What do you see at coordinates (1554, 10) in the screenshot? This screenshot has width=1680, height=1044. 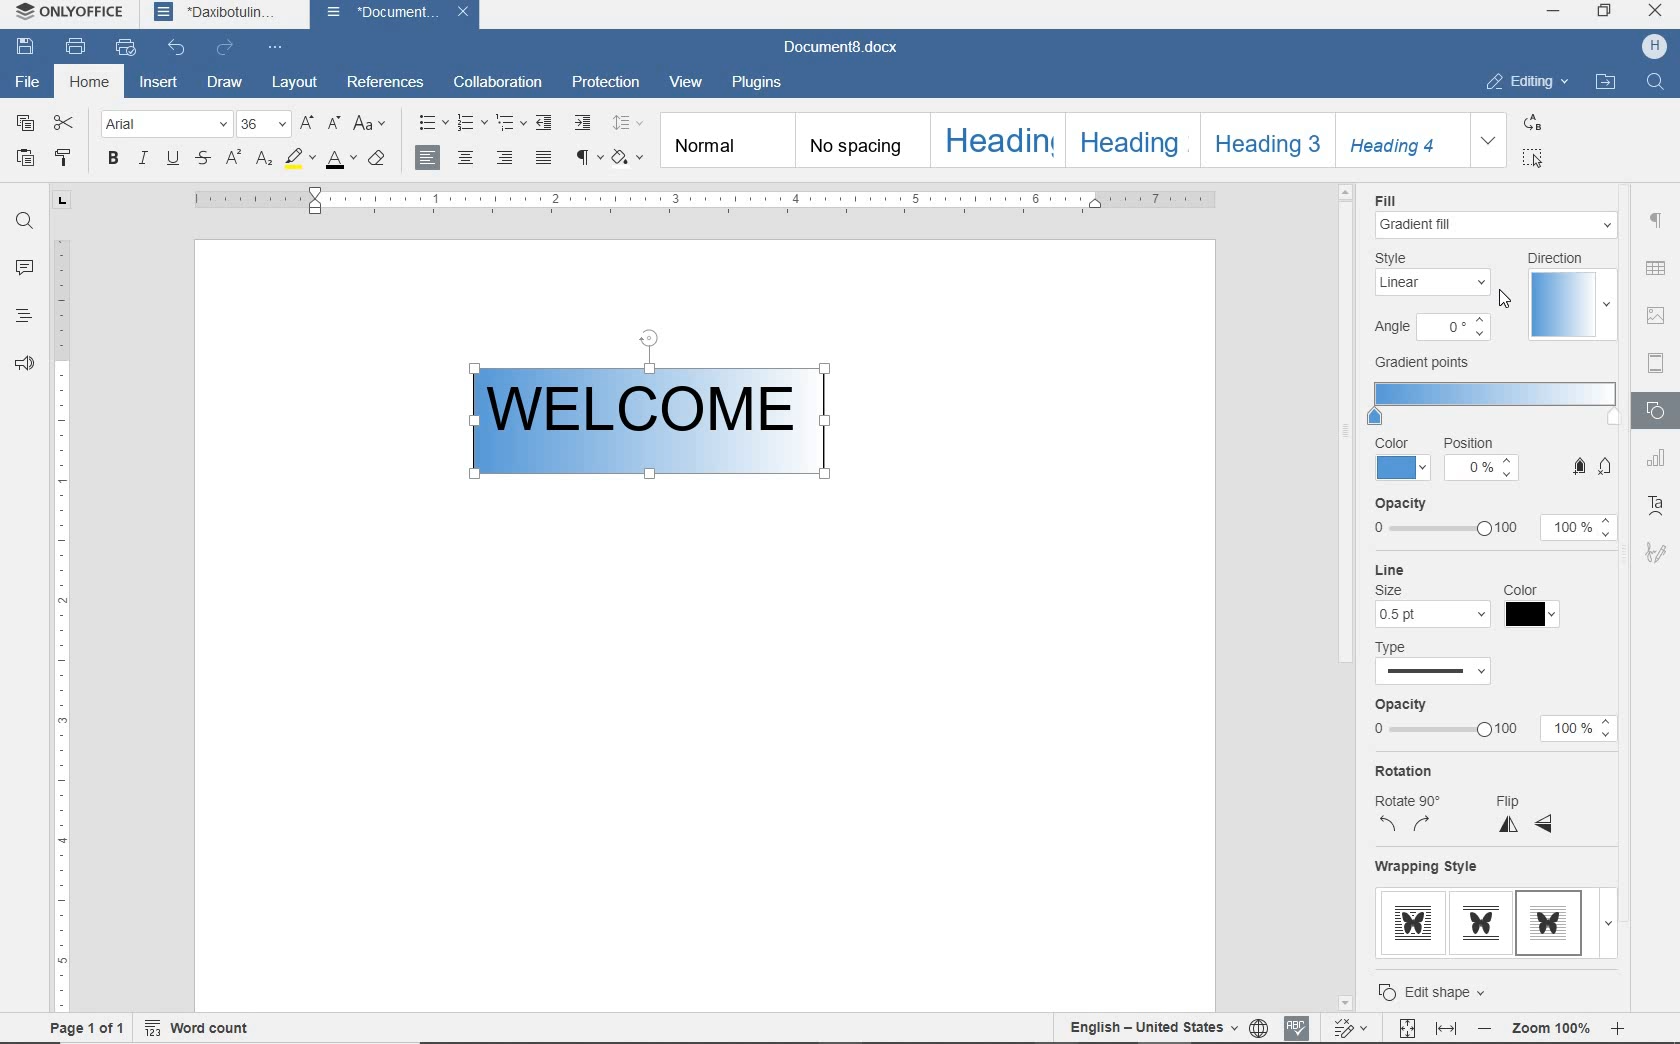 I see `MINIMIZE` at bounding box center [1554, 10].